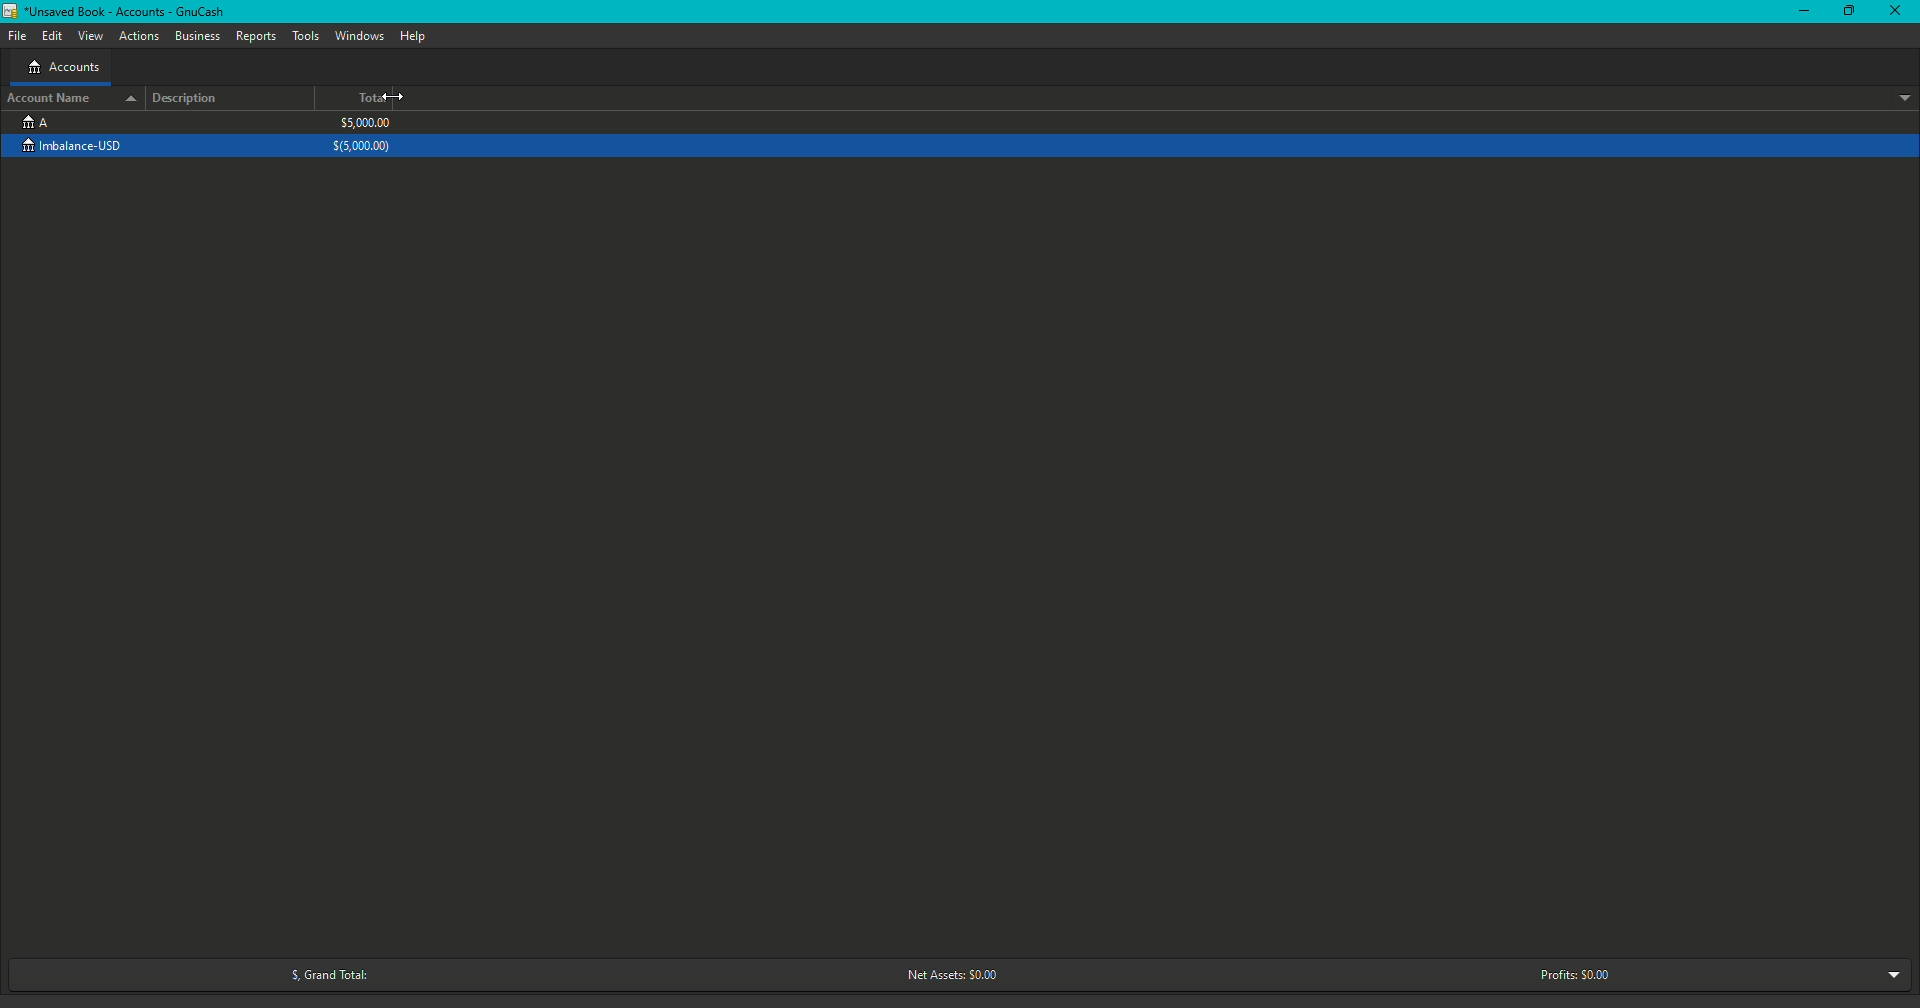  Describe the element at coordinates (70, 97) in the screenshot. I see `Account Name` at that location.